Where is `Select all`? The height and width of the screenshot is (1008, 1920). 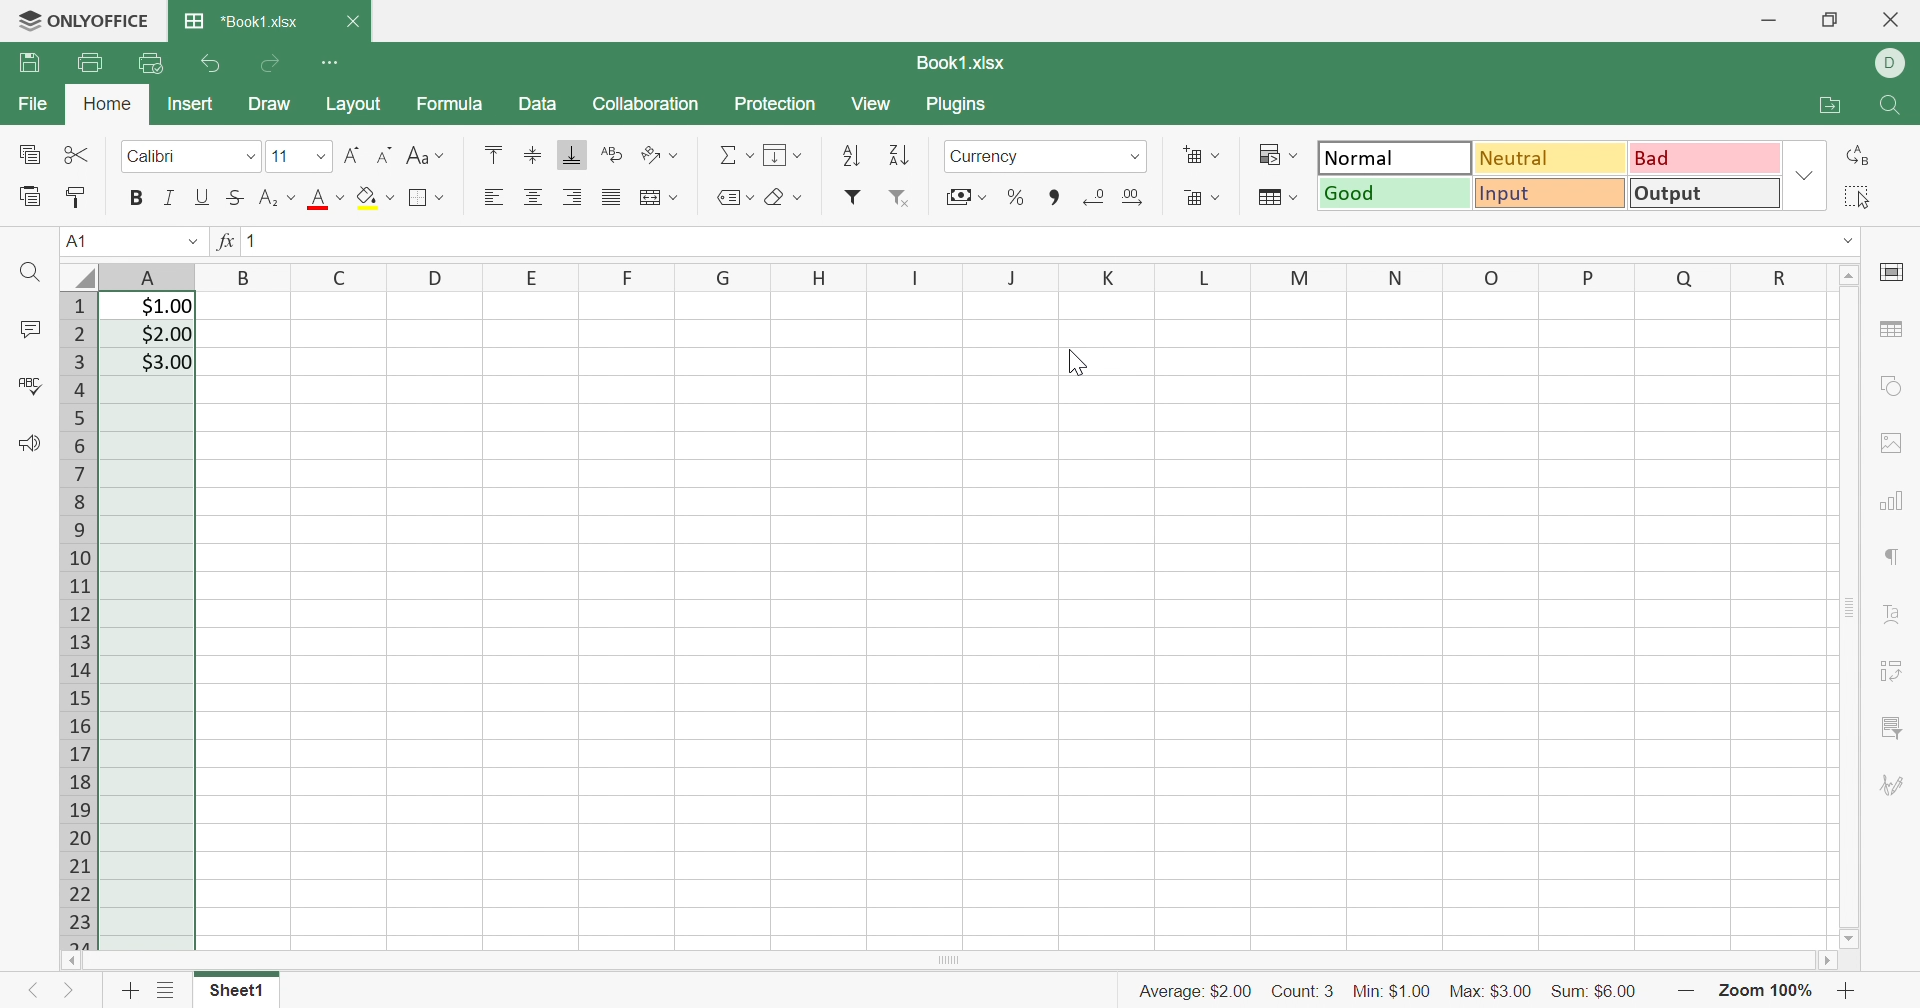 Select all is located at coordinates (1855, 197).